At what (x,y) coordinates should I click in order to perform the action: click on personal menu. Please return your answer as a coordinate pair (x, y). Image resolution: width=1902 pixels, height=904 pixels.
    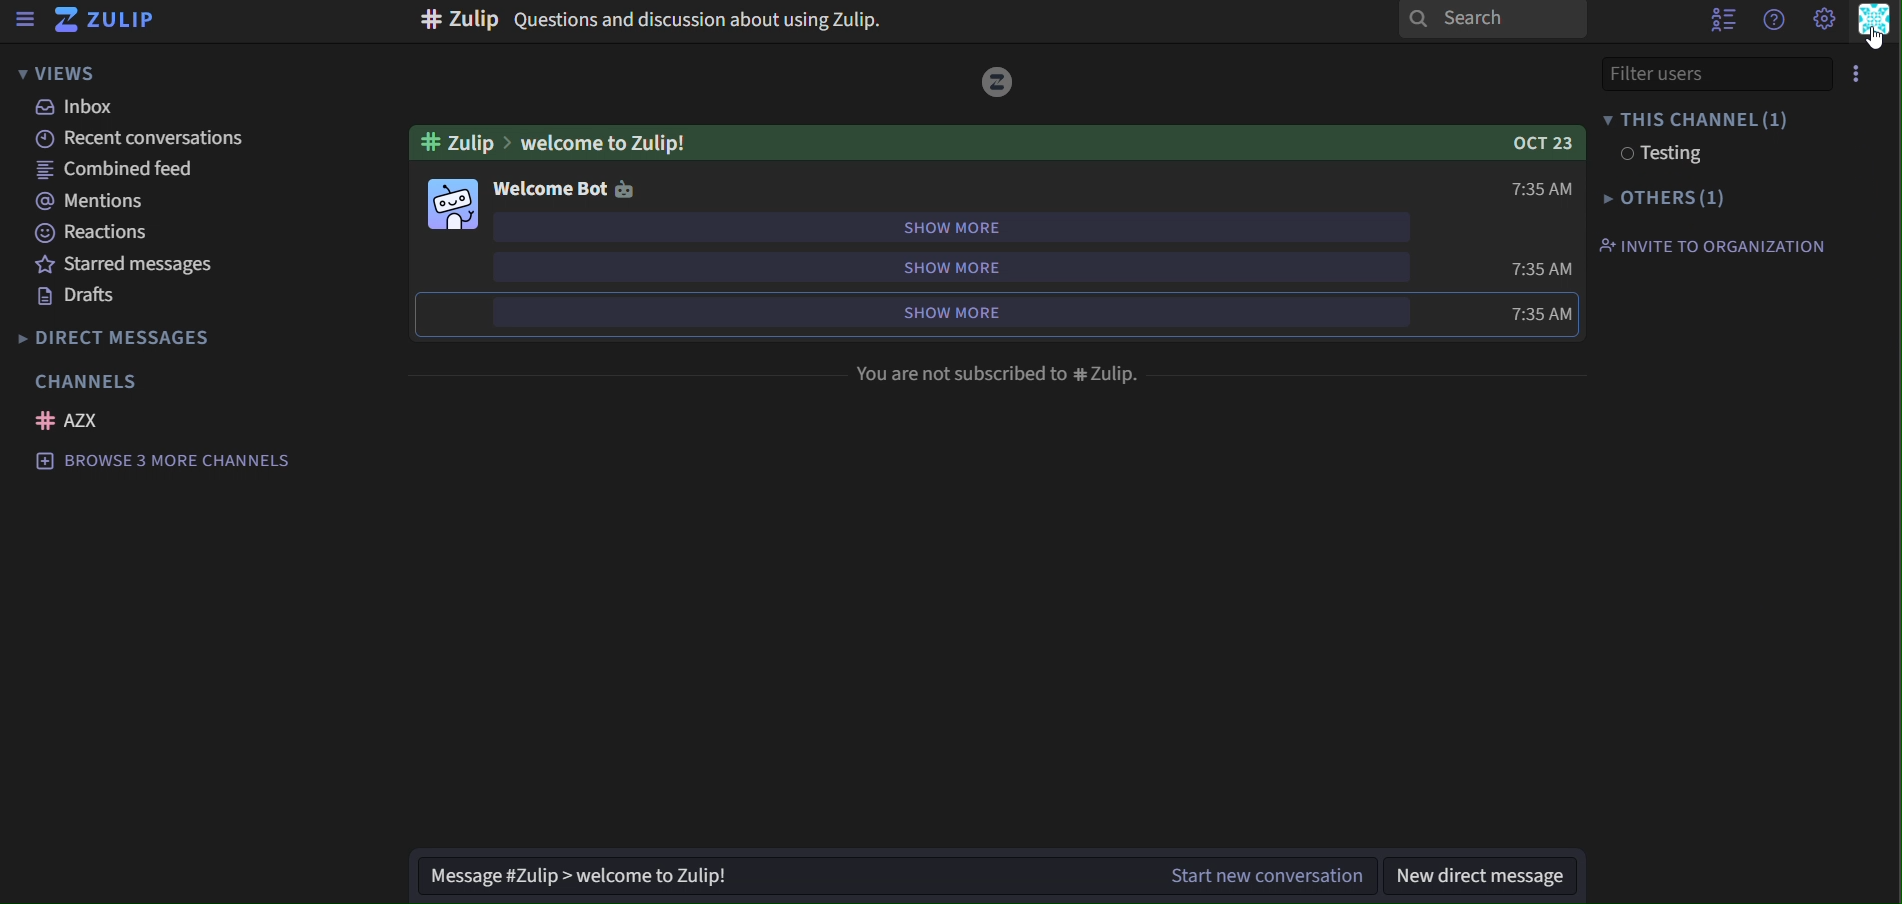
    Looking at the image, I should click on (1872, 27).